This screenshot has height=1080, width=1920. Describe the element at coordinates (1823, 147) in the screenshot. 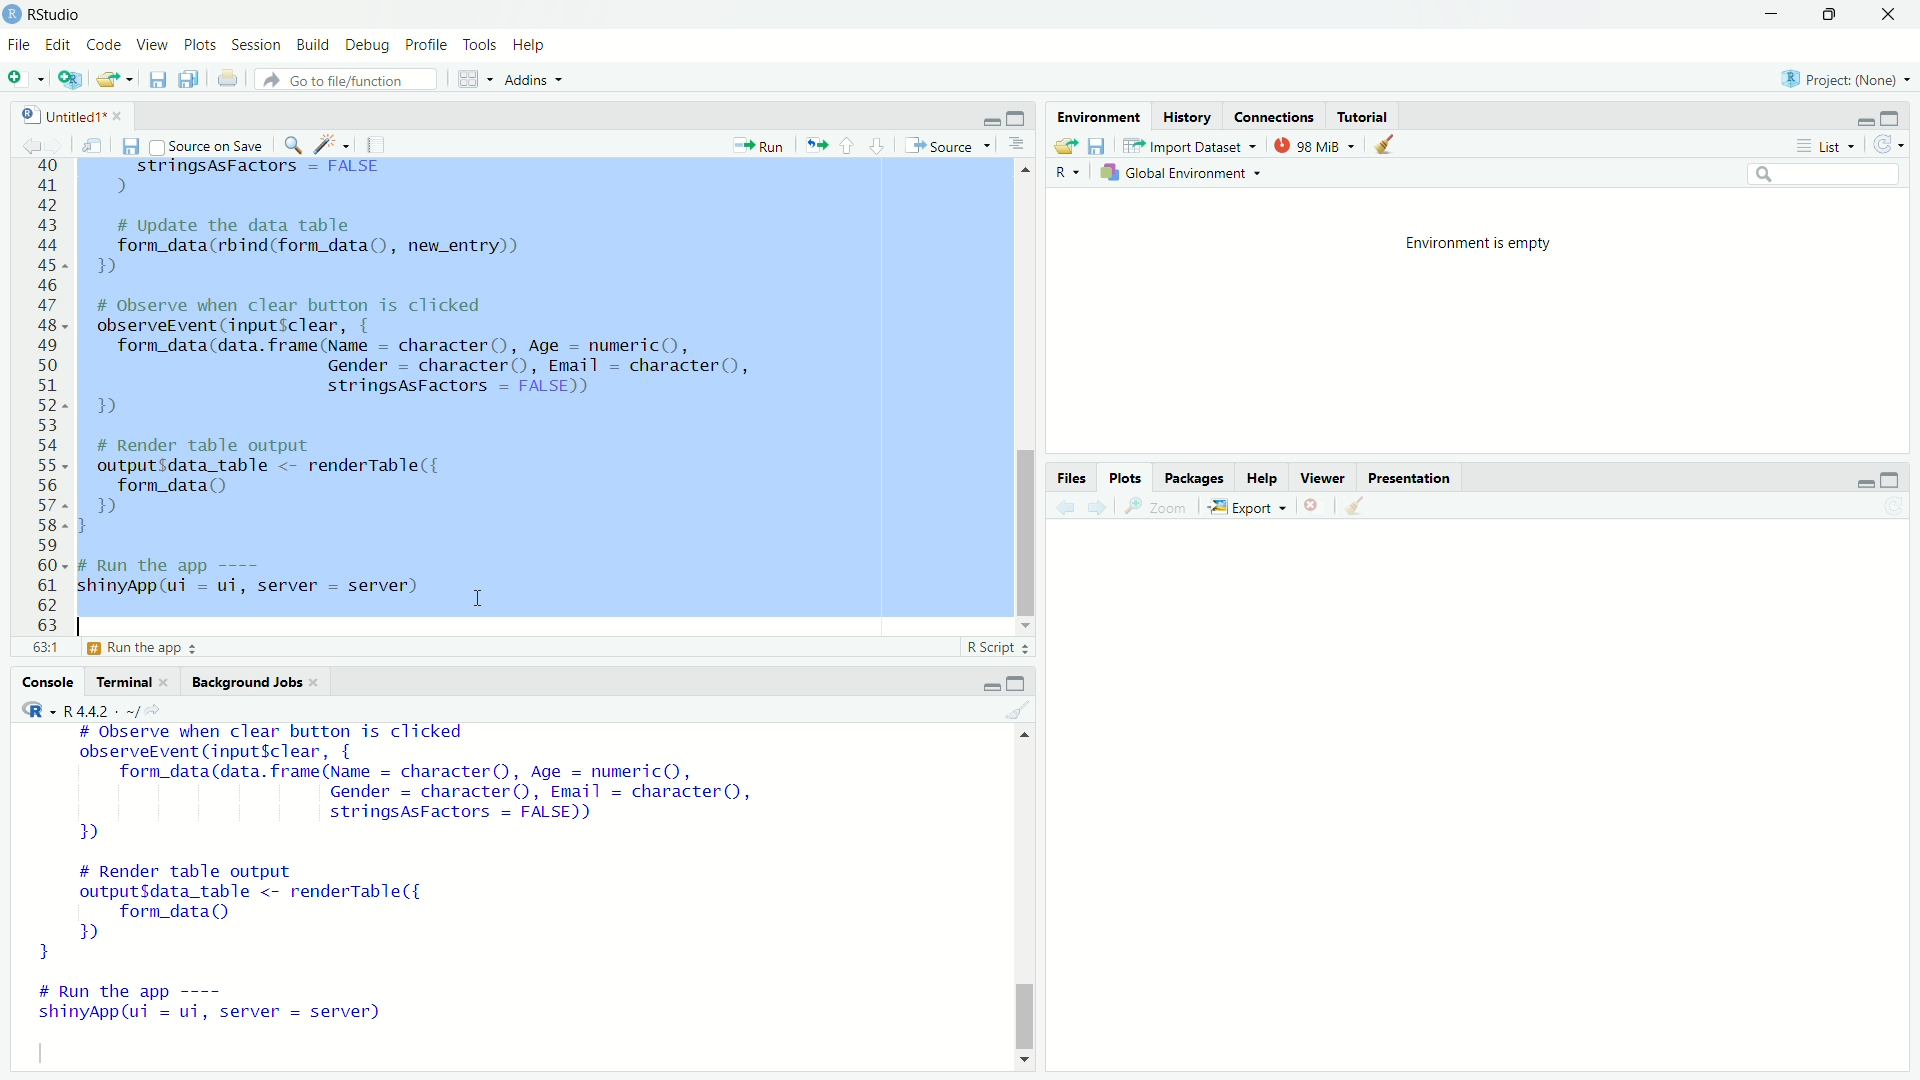

I see `list` at that location.